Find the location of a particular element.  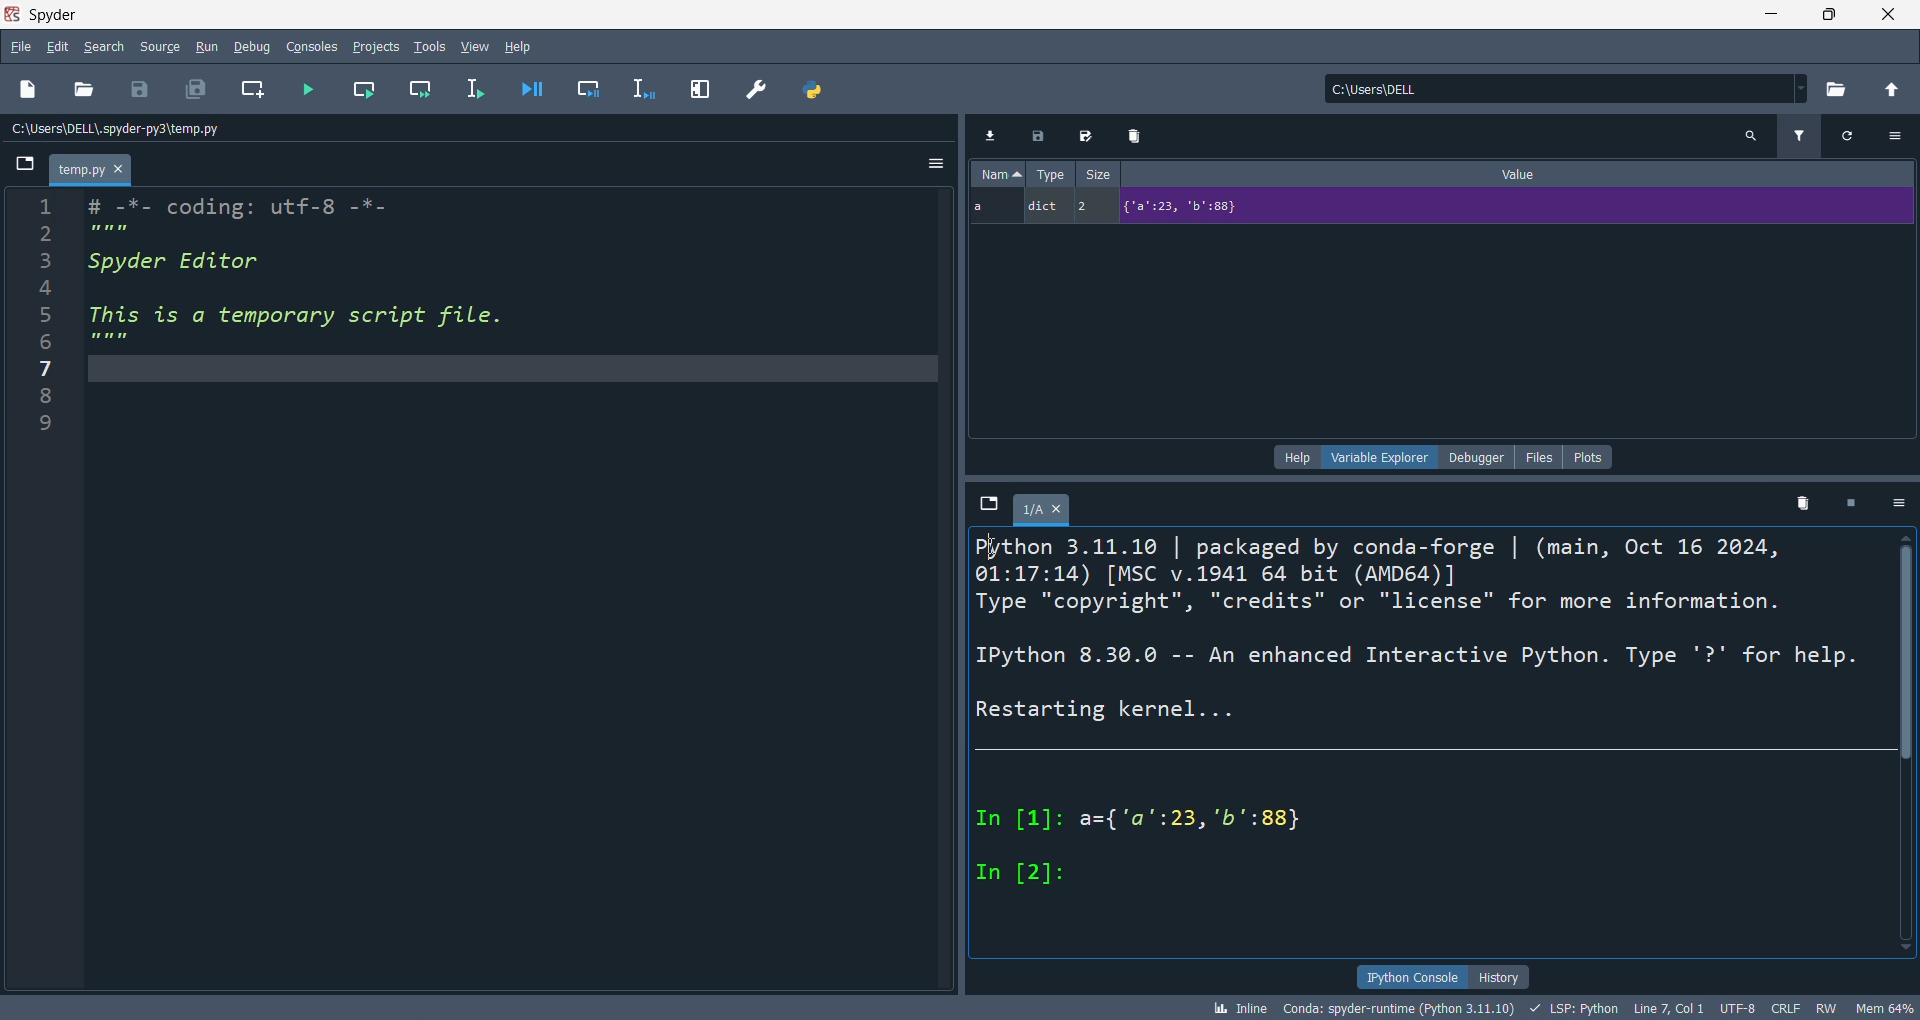

size is located at coordinates (1097, 172).